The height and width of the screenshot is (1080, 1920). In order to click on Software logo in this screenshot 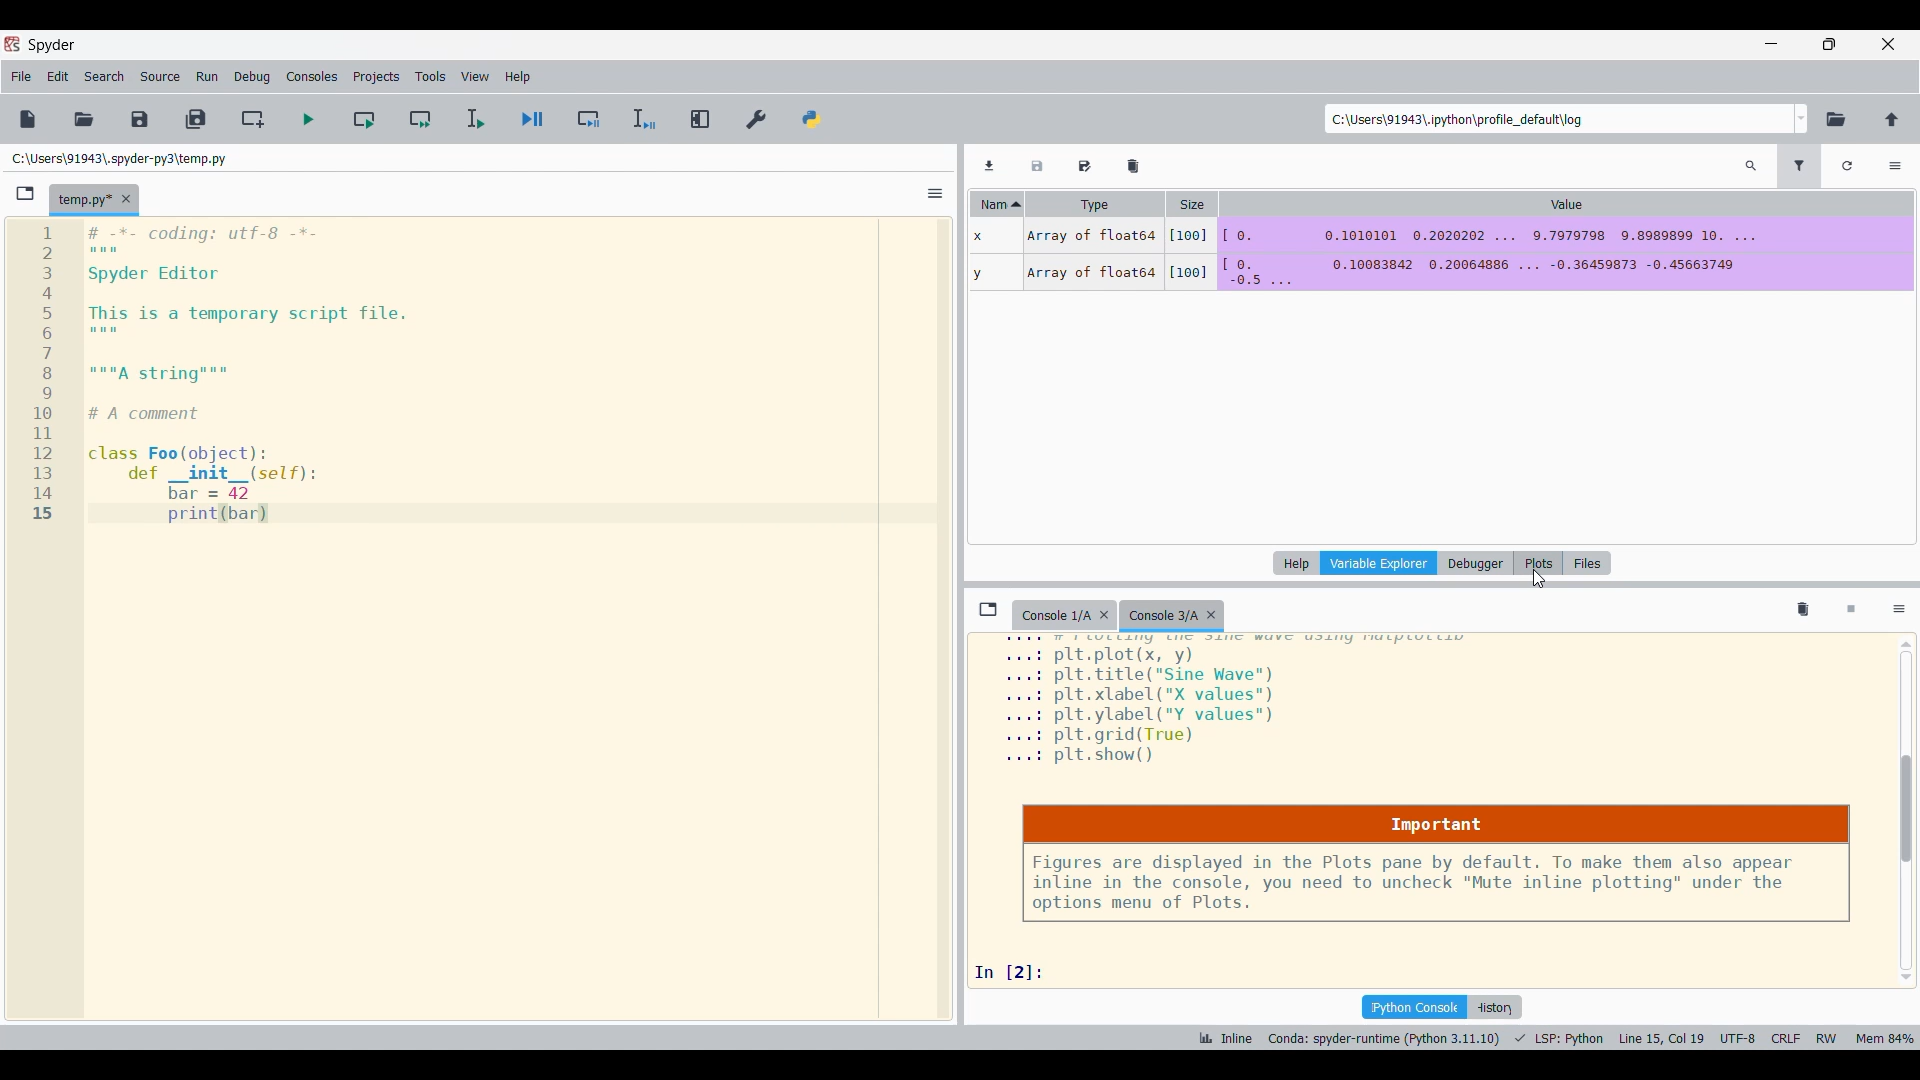, I will do `click(12, 44)`.